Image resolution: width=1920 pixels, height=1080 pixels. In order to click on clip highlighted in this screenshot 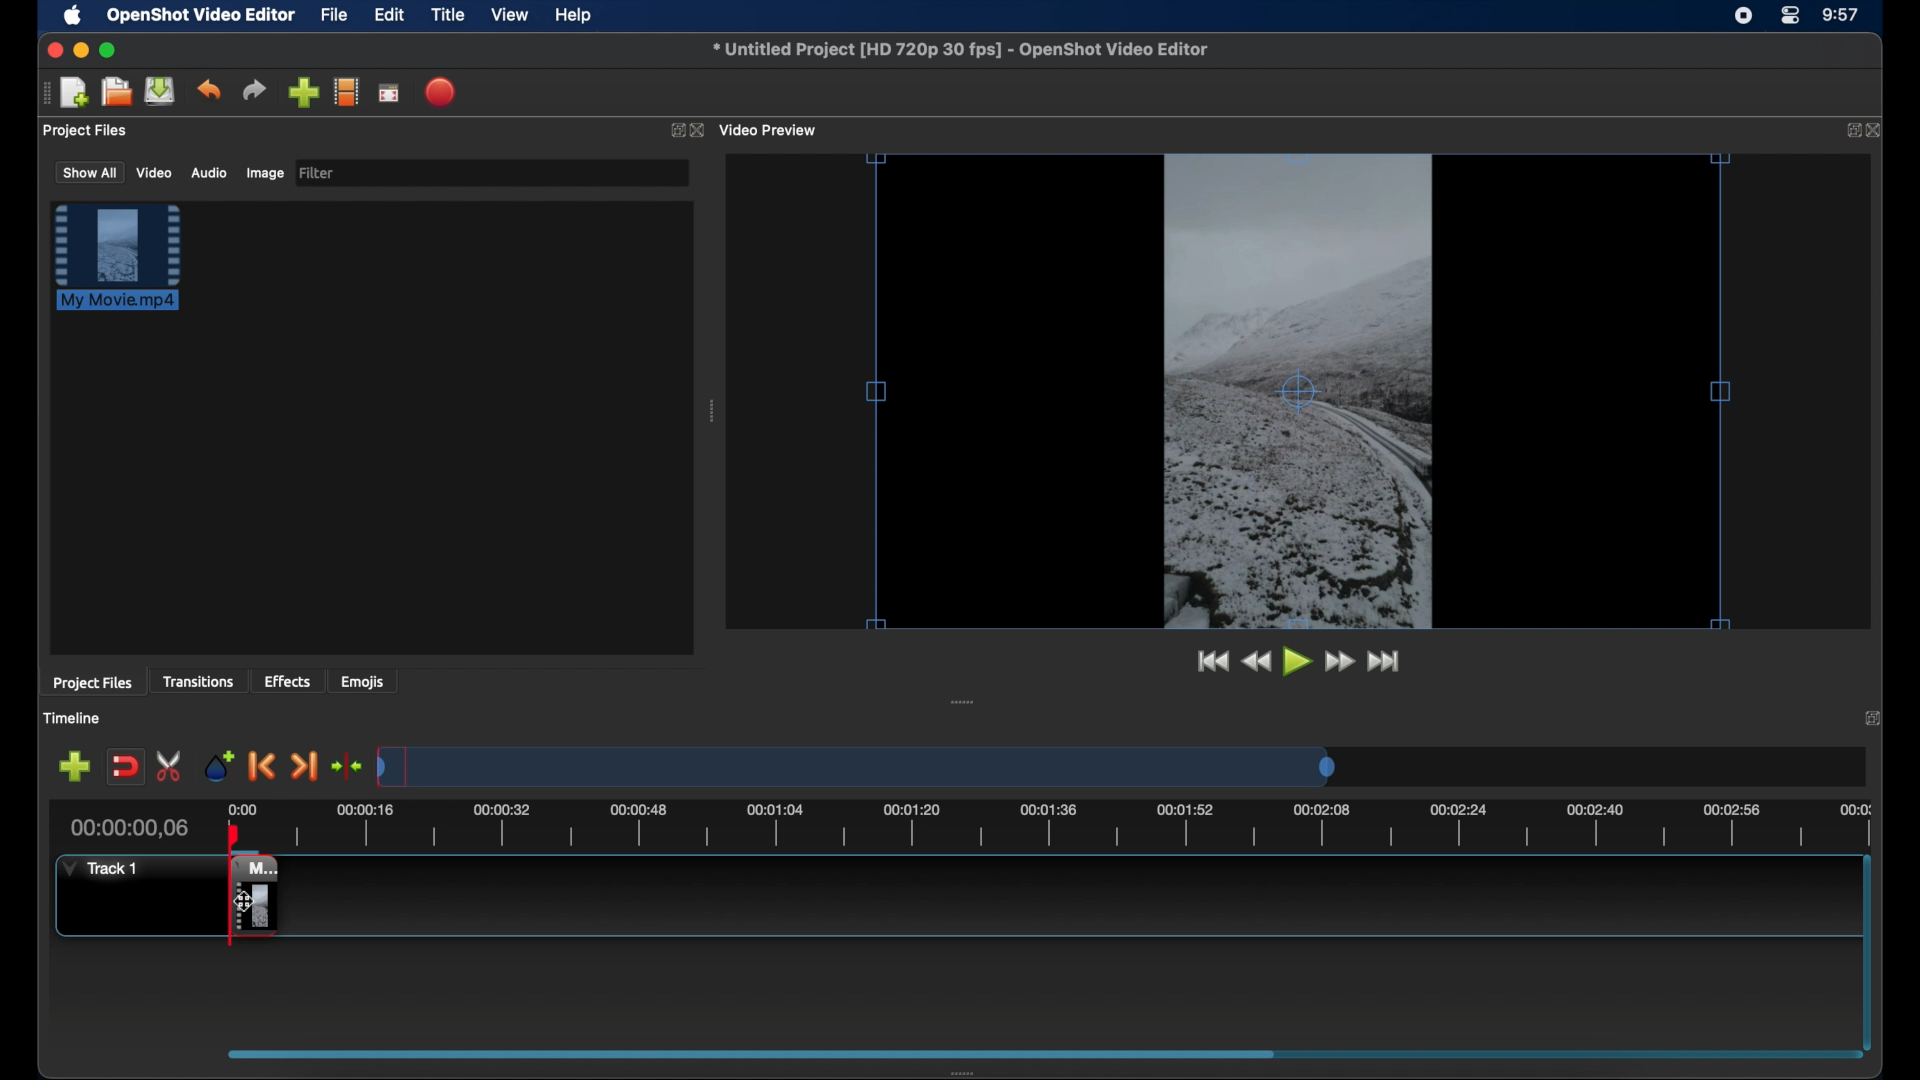, I will do `click(127, 267)`.